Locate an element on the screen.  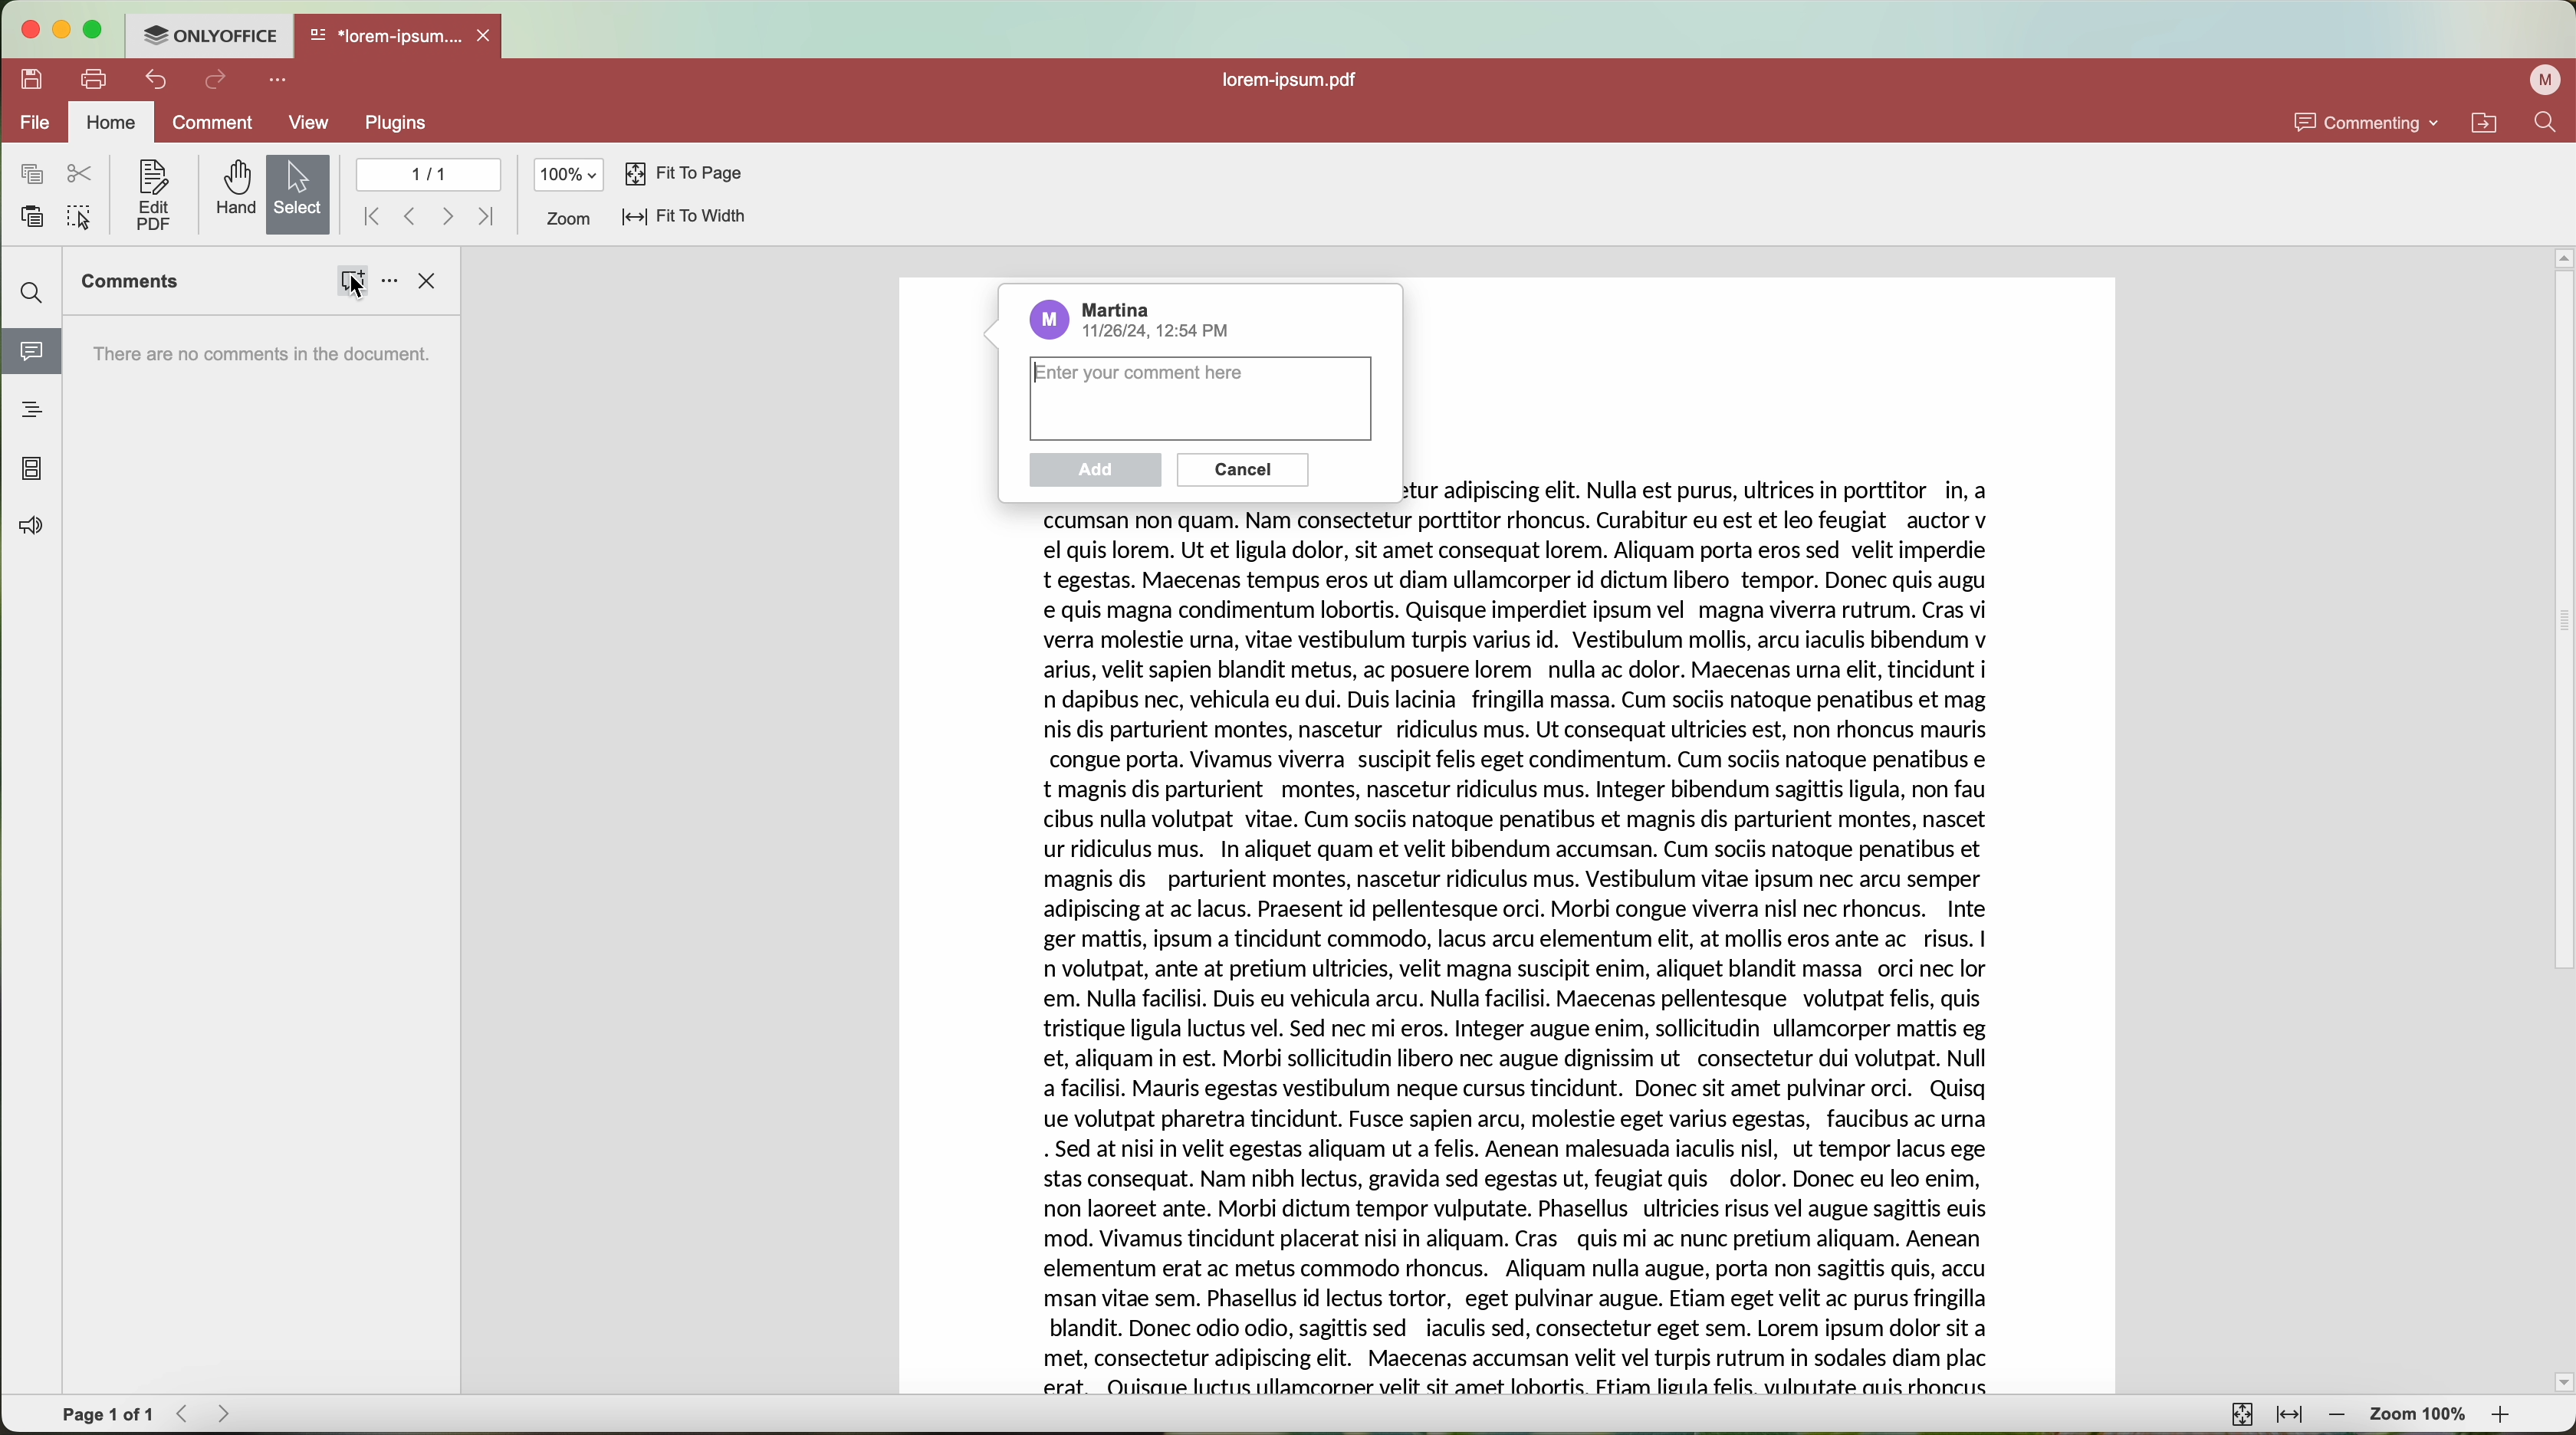
fit to width is located at coordinates (2291, 1419).